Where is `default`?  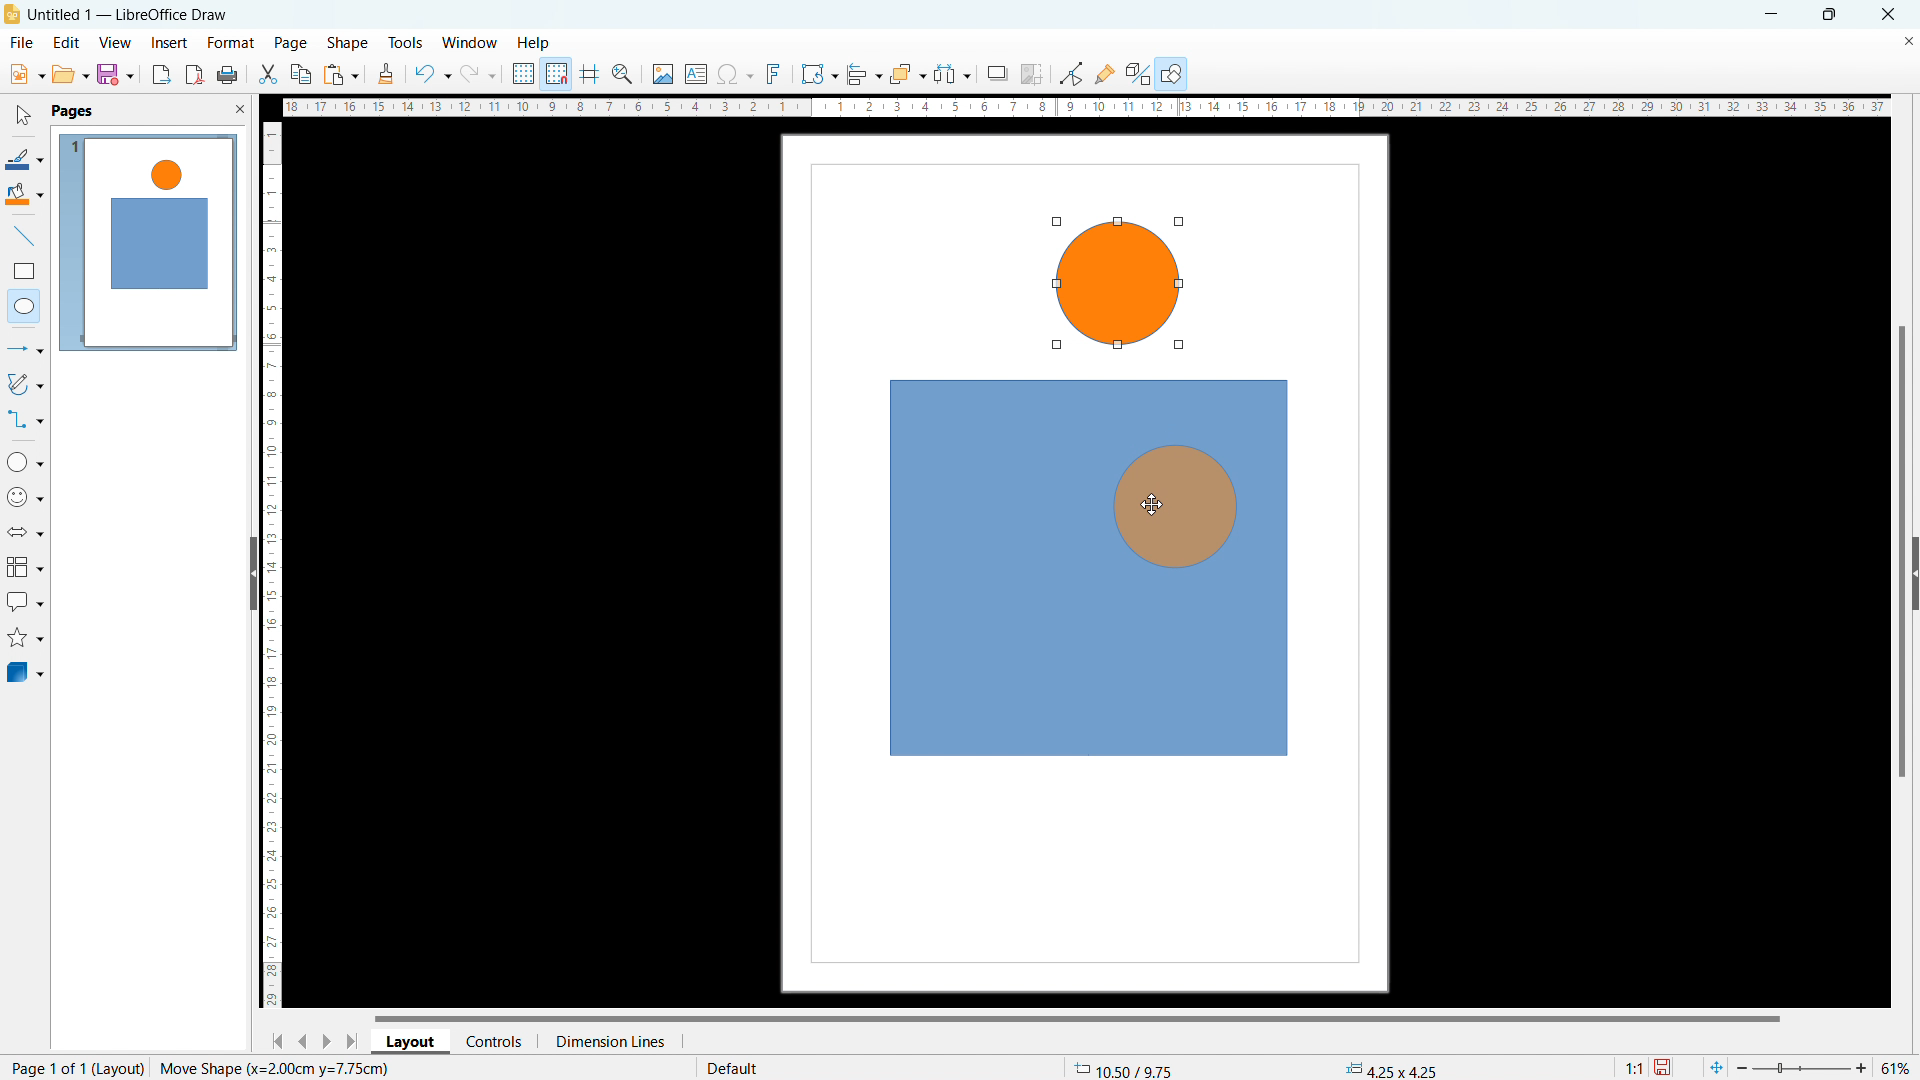
default is located at coordinates (731, 1067).